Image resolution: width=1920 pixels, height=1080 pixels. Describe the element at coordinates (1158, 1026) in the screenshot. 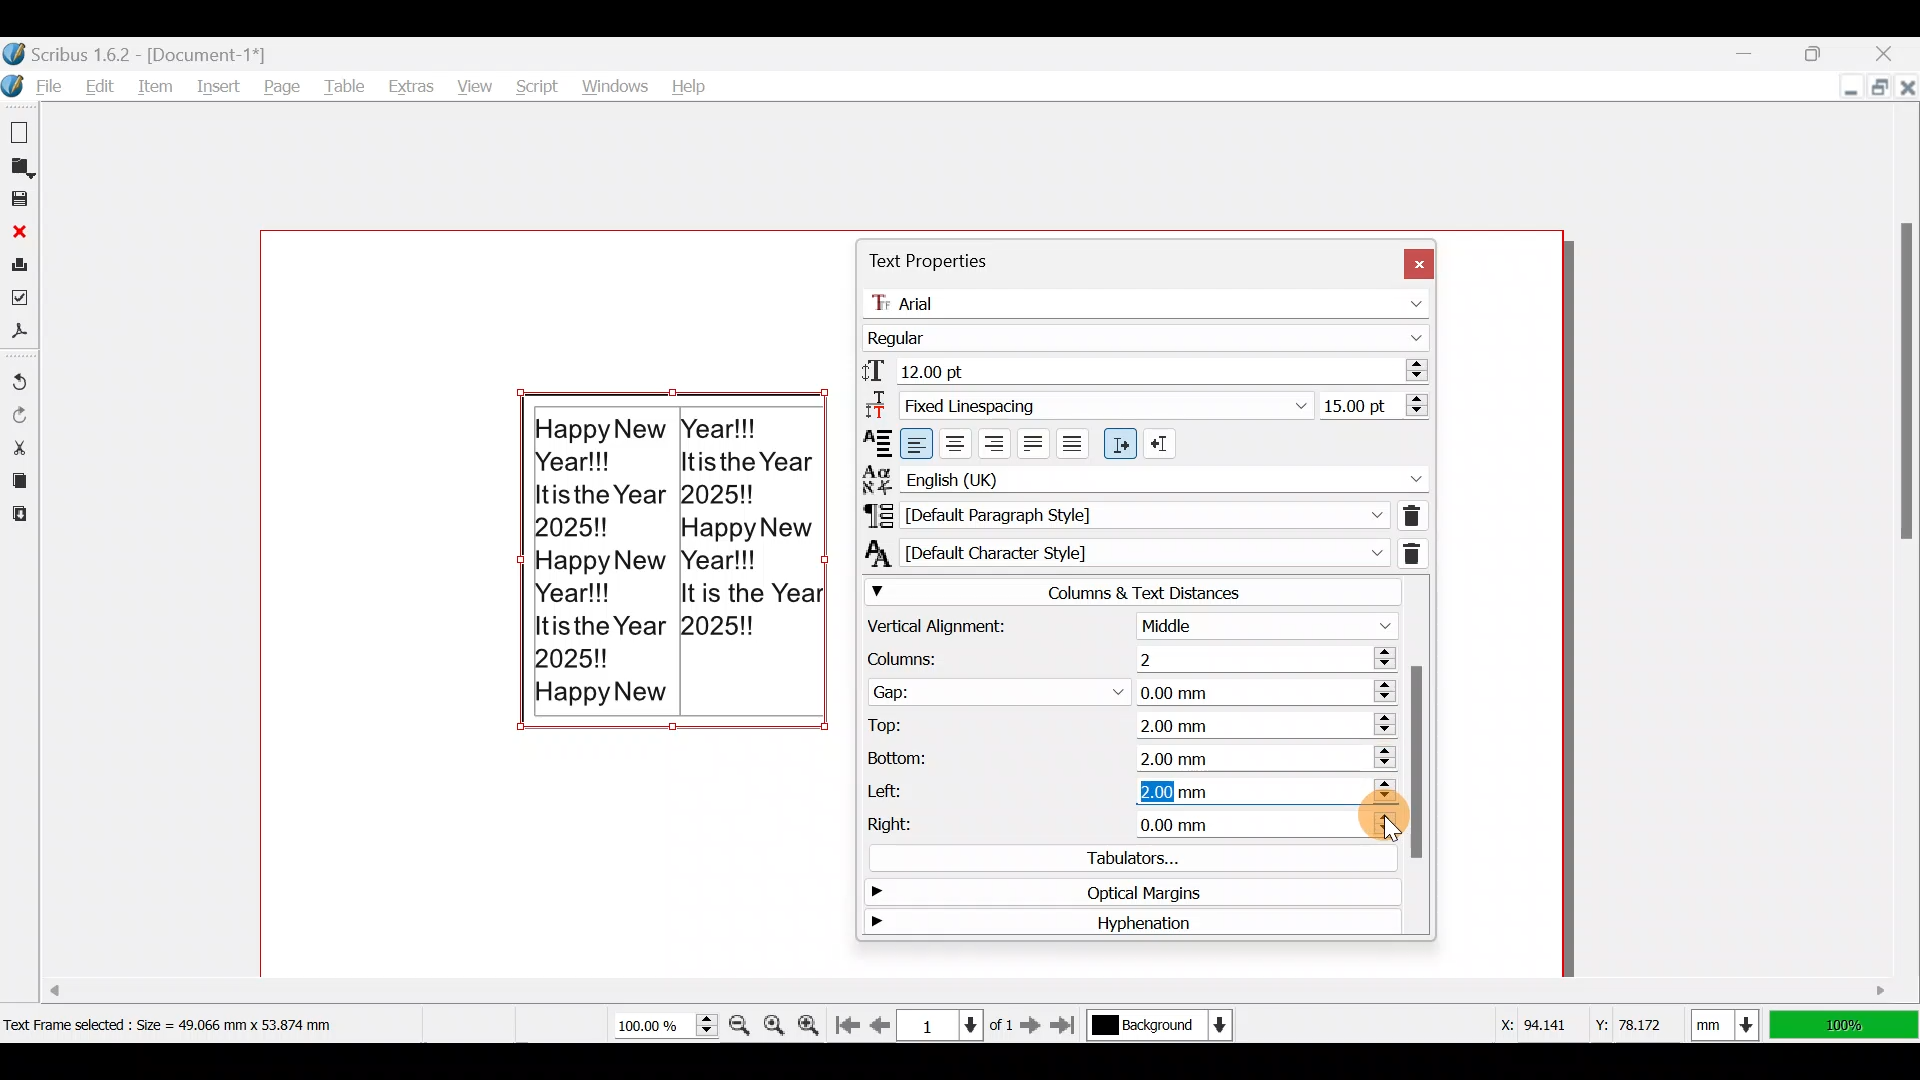

I see `Select current layer` at that location.